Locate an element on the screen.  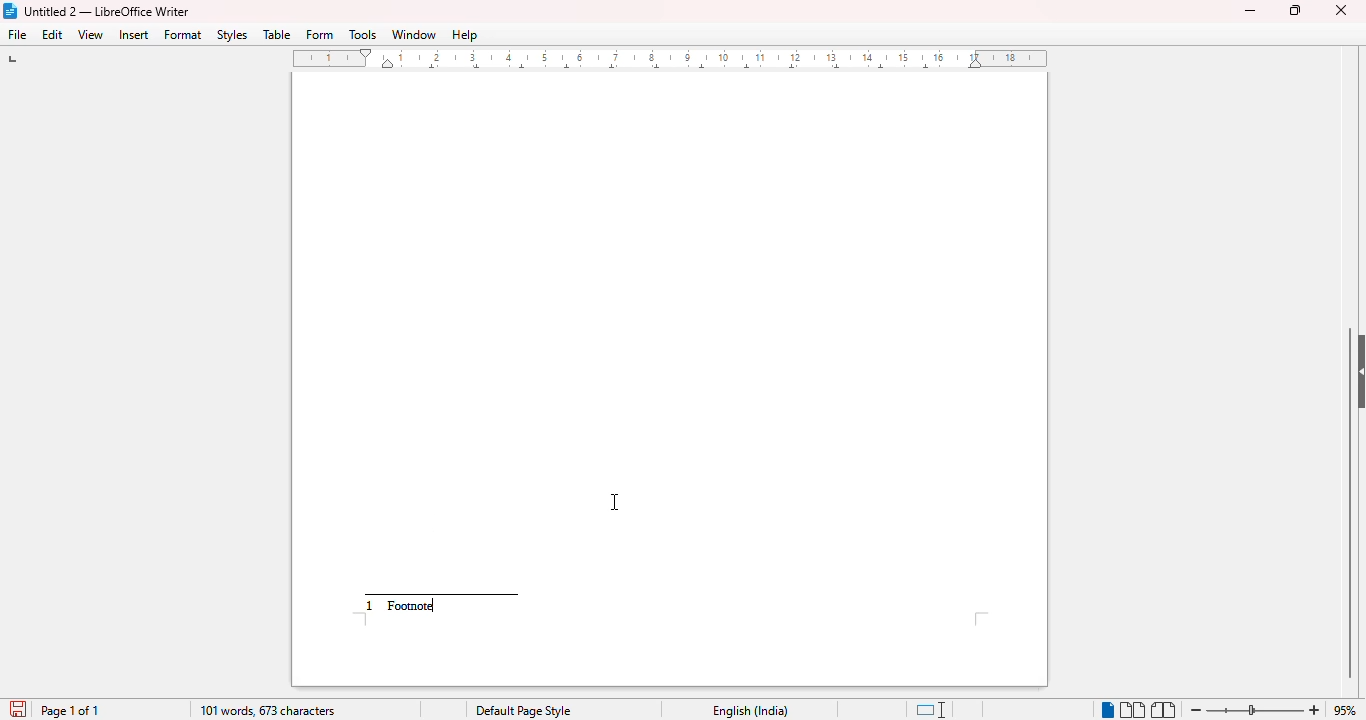
edit is located at coordinates (54, 34).